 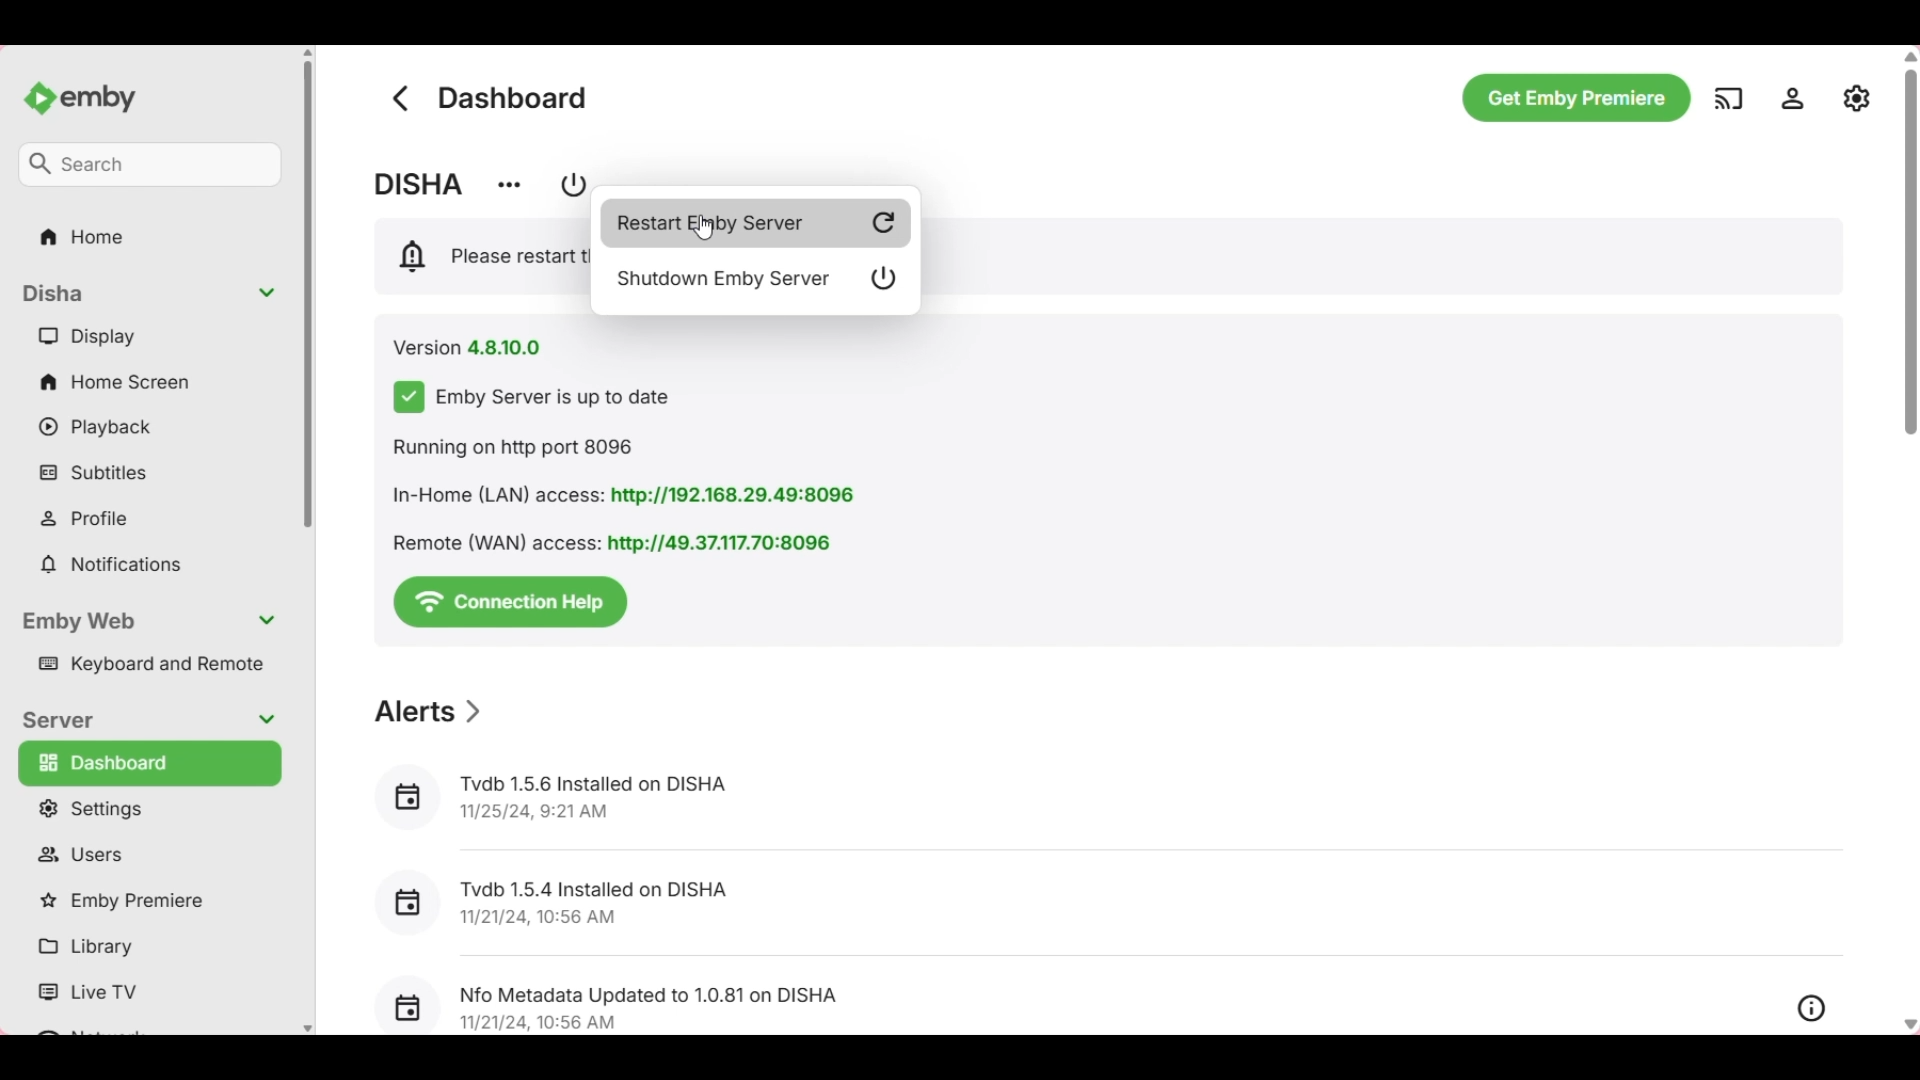 What do you see at coordinates (149, 294) in the screenshot?
I see `Collapse section contents list` at bounding box center [149, 294].